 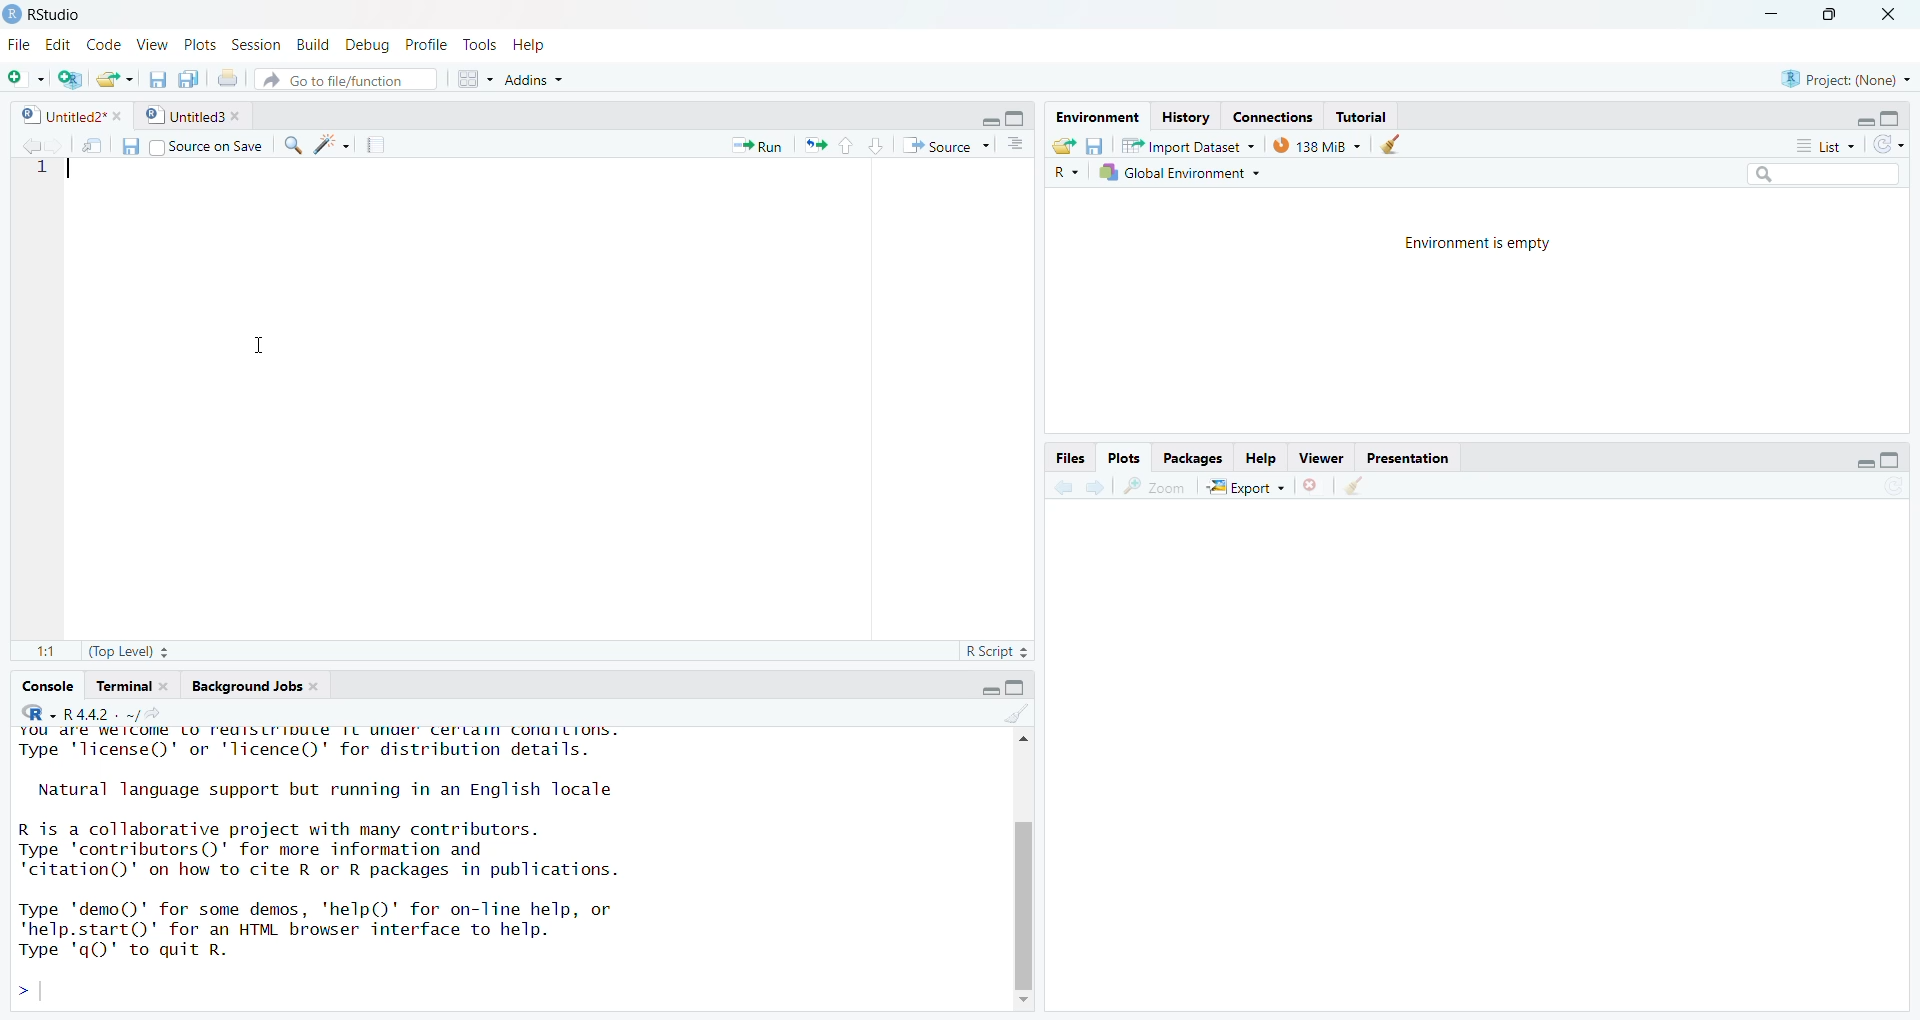 What do you see at coordinates (427, 44) in the screenshot?
I see `Profile` at bounding box center [427, 44].